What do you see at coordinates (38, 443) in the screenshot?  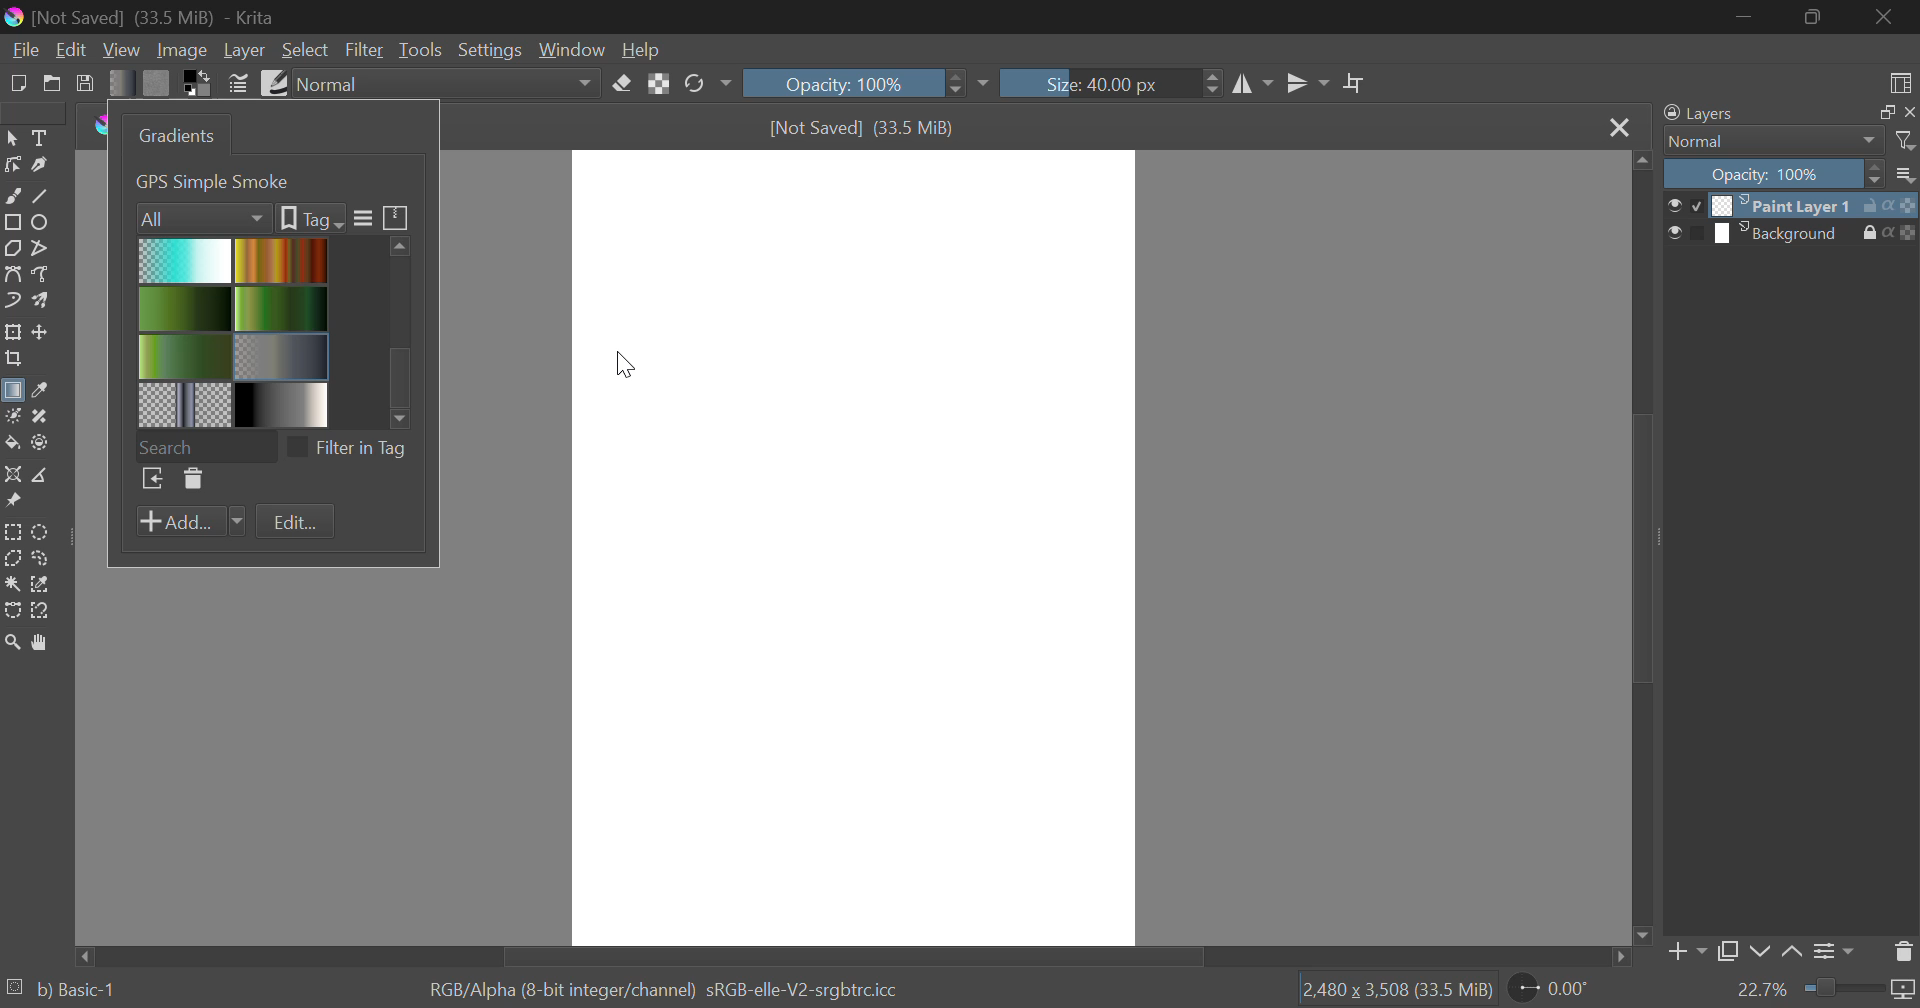 I see `Enclose and Fill` at bounding box center [38, 443].